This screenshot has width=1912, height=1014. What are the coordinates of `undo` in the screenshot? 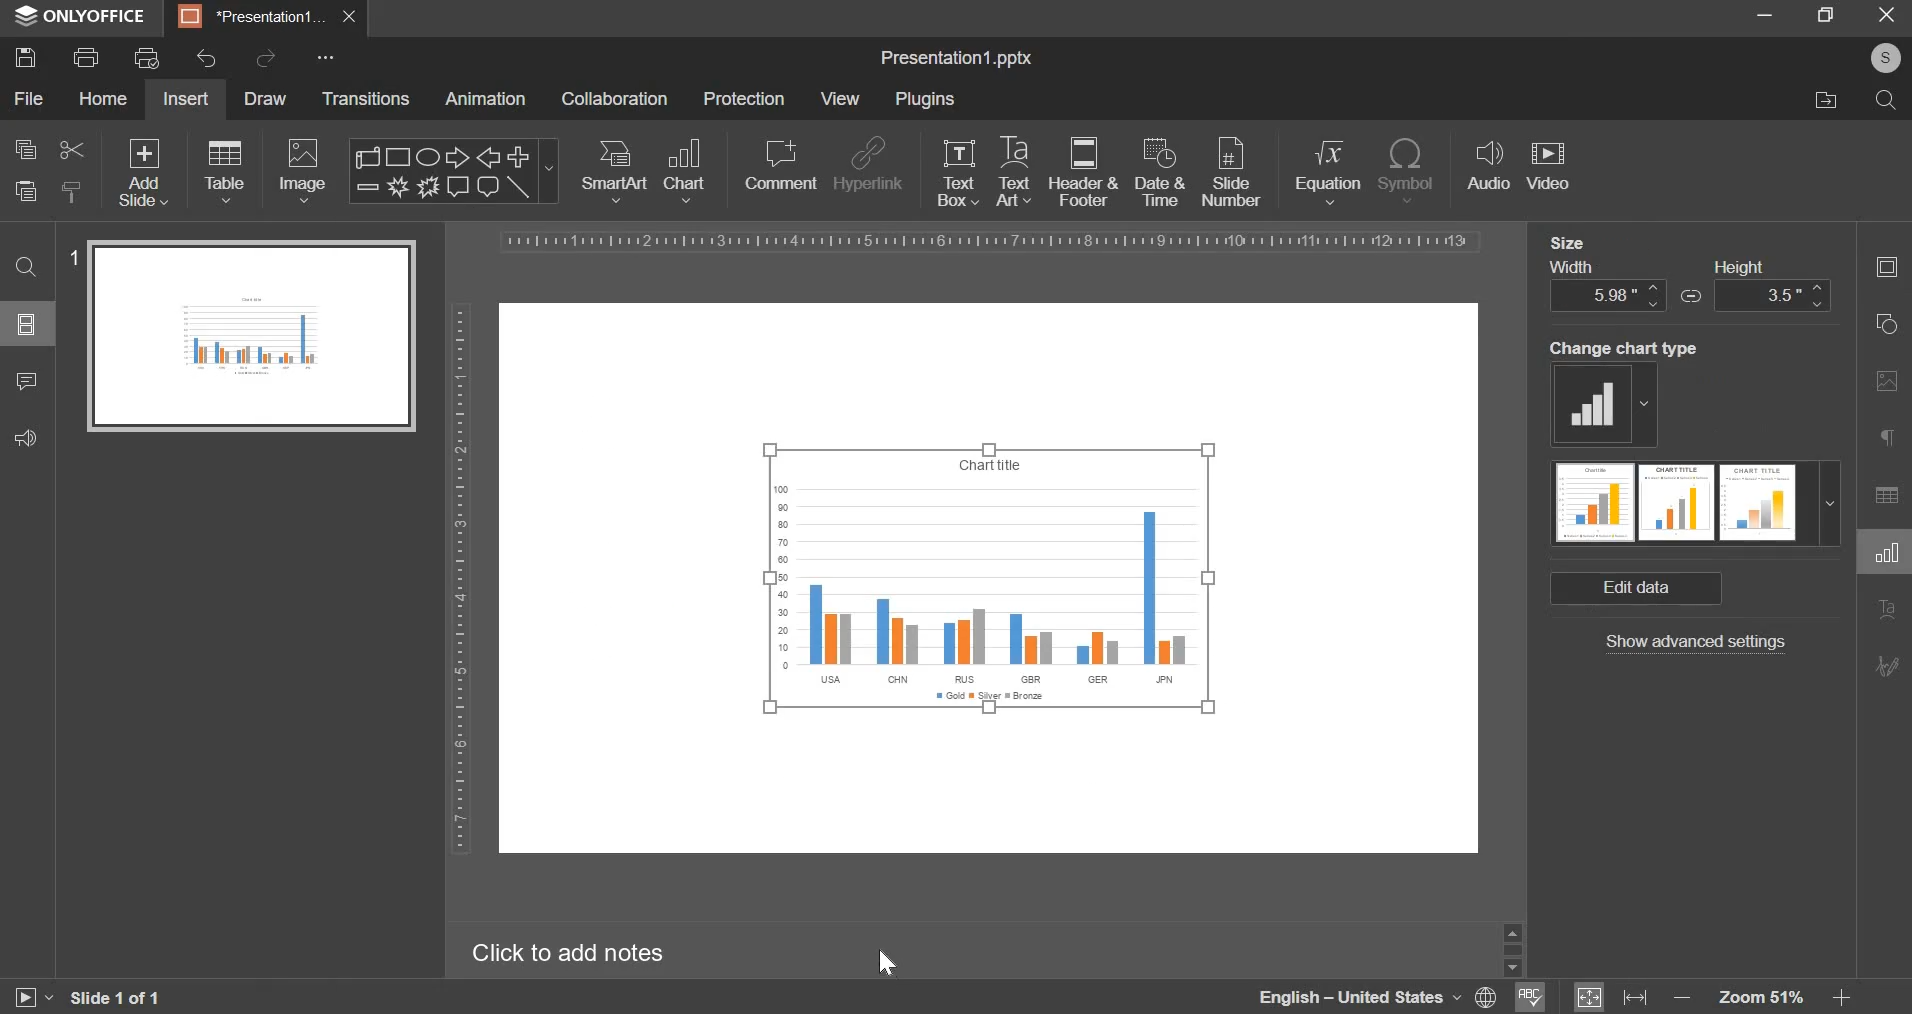 It's located at (207, 59).